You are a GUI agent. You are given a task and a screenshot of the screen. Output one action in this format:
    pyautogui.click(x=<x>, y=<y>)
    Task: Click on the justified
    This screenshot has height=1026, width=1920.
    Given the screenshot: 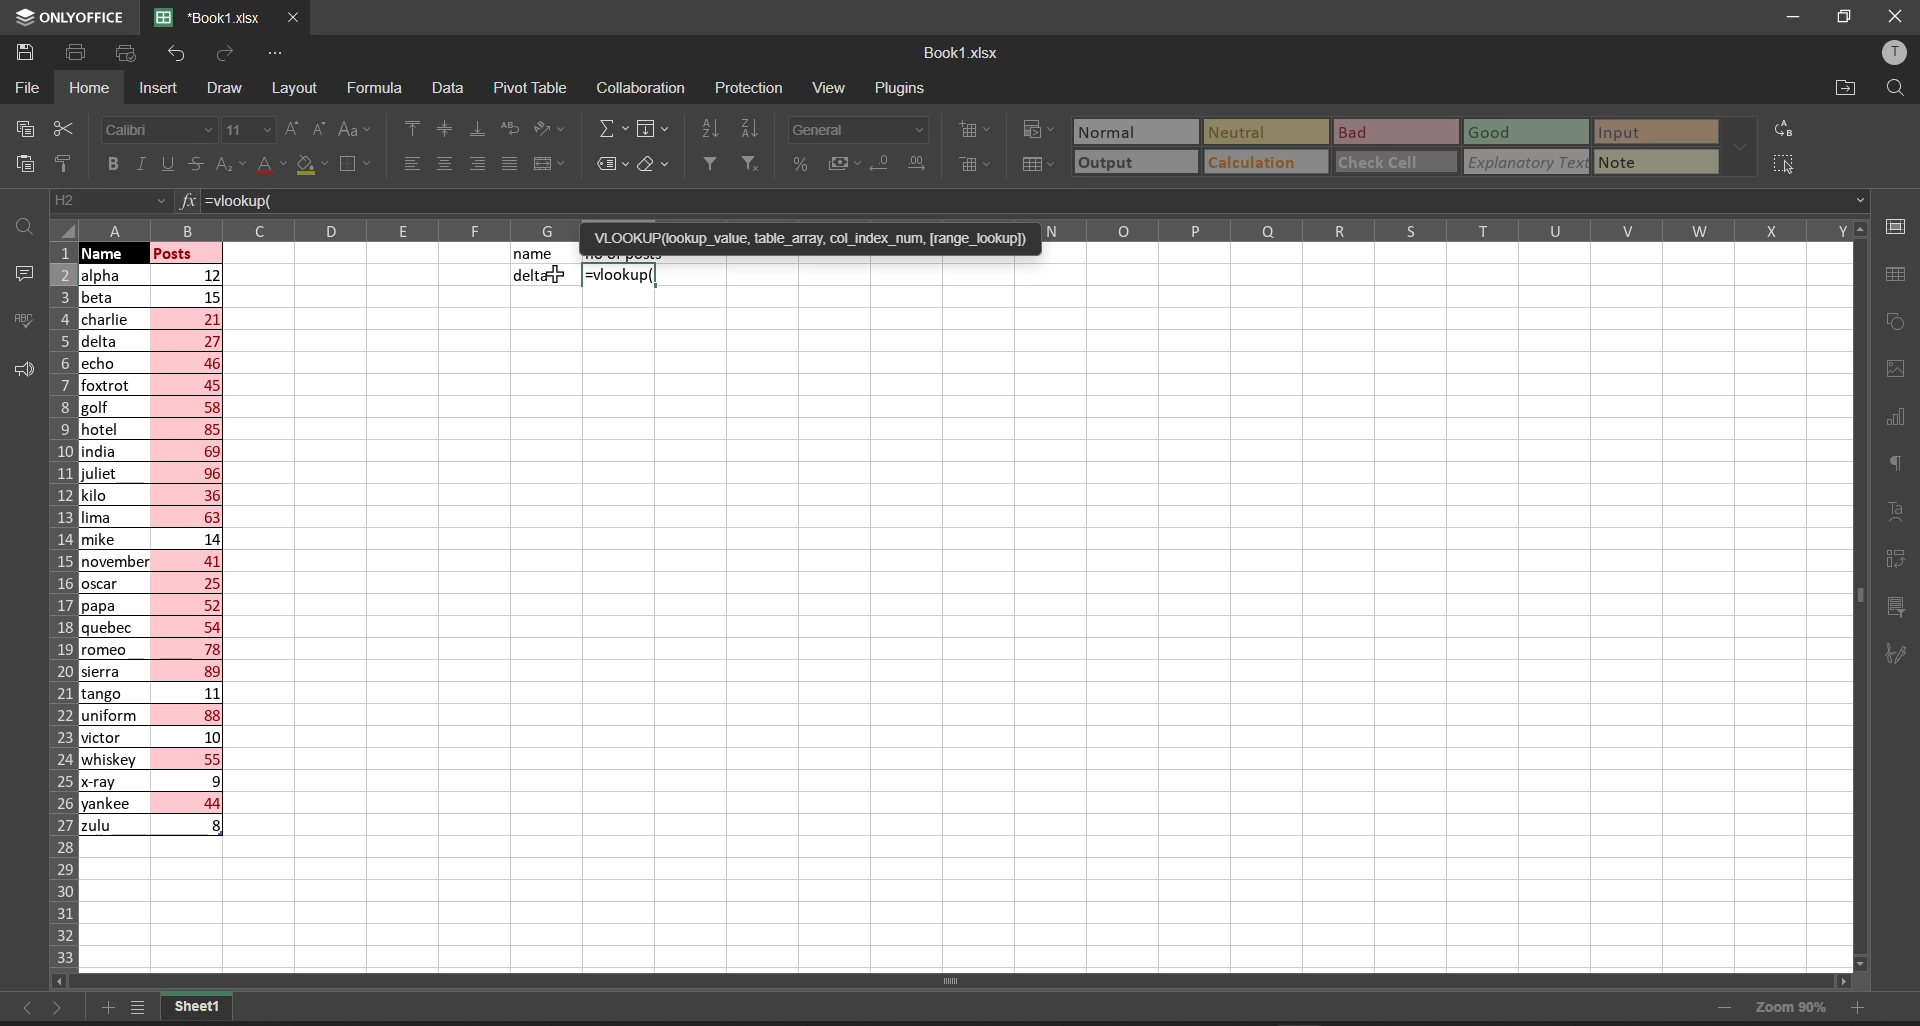 What is the action you would take?
    pyautogui.click(x=508, y=164)
    